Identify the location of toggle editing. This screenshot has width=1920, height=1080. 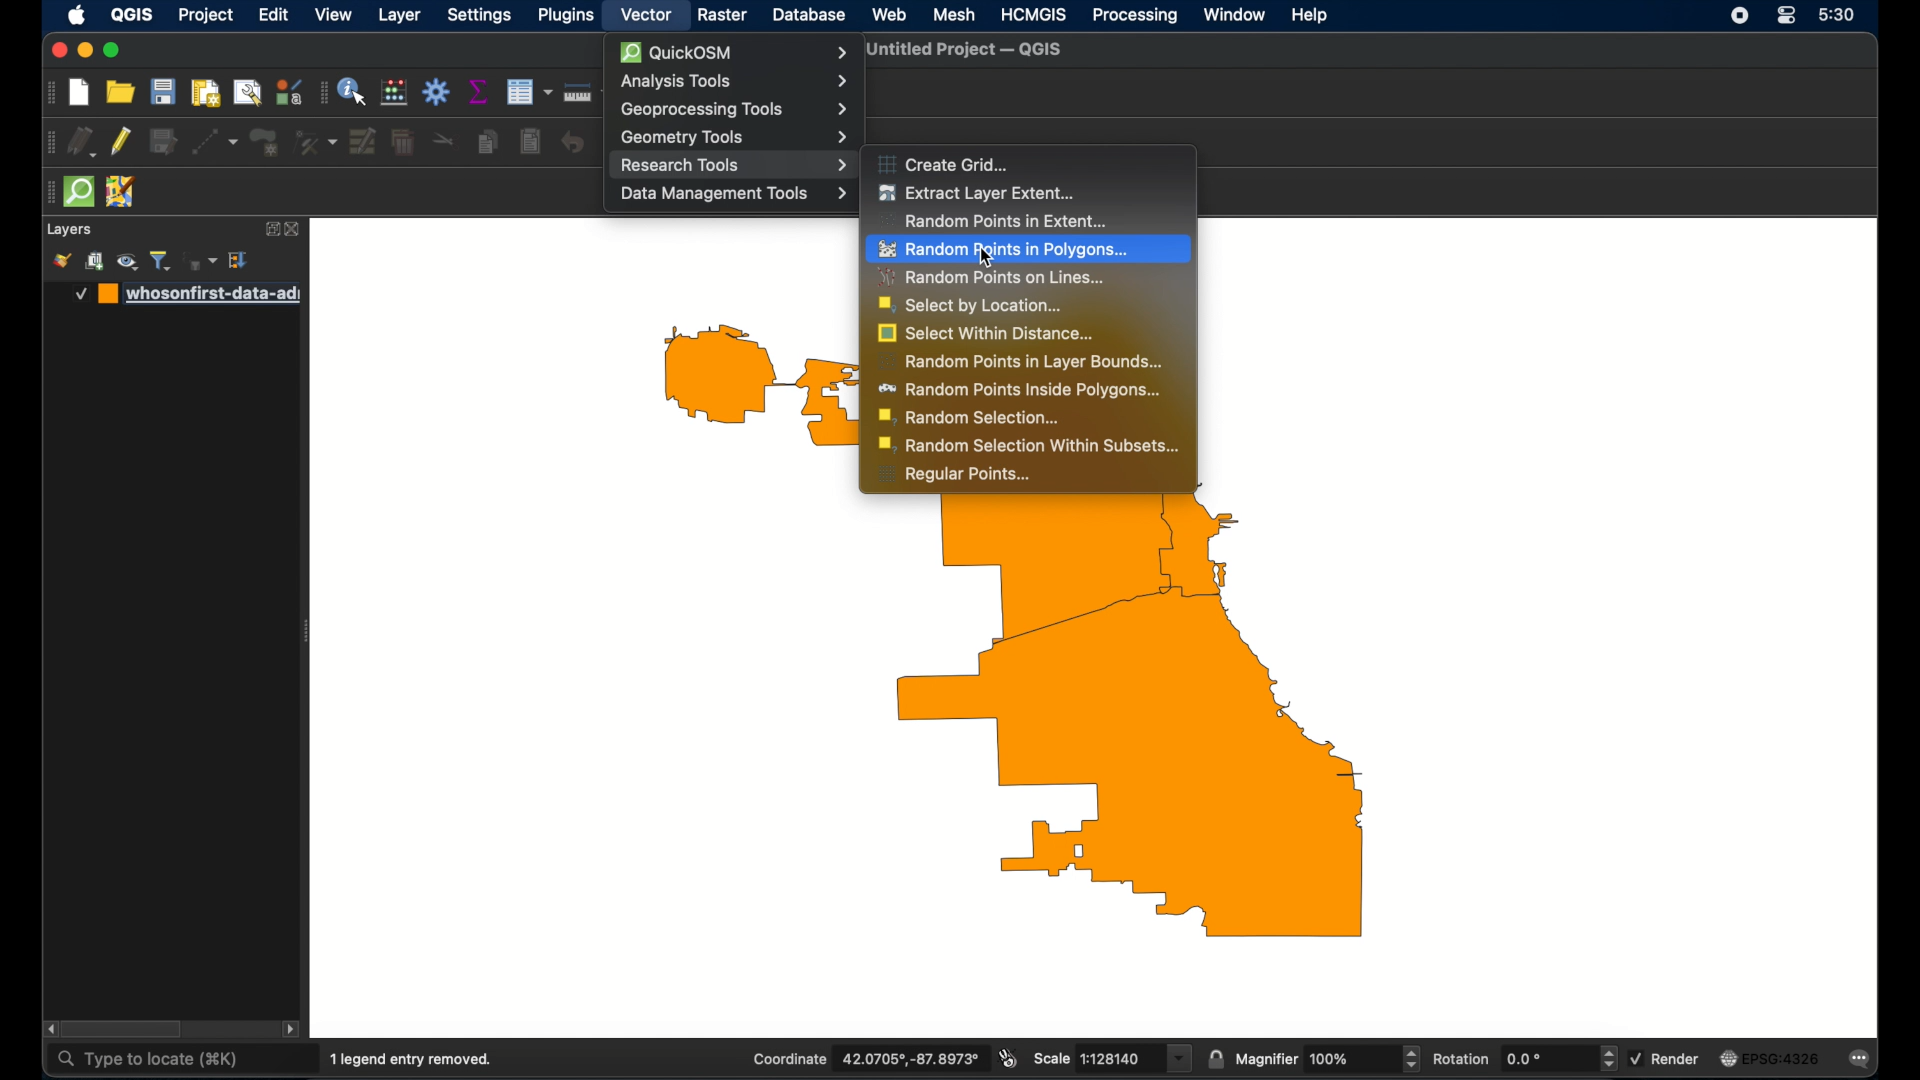
(121, 142).